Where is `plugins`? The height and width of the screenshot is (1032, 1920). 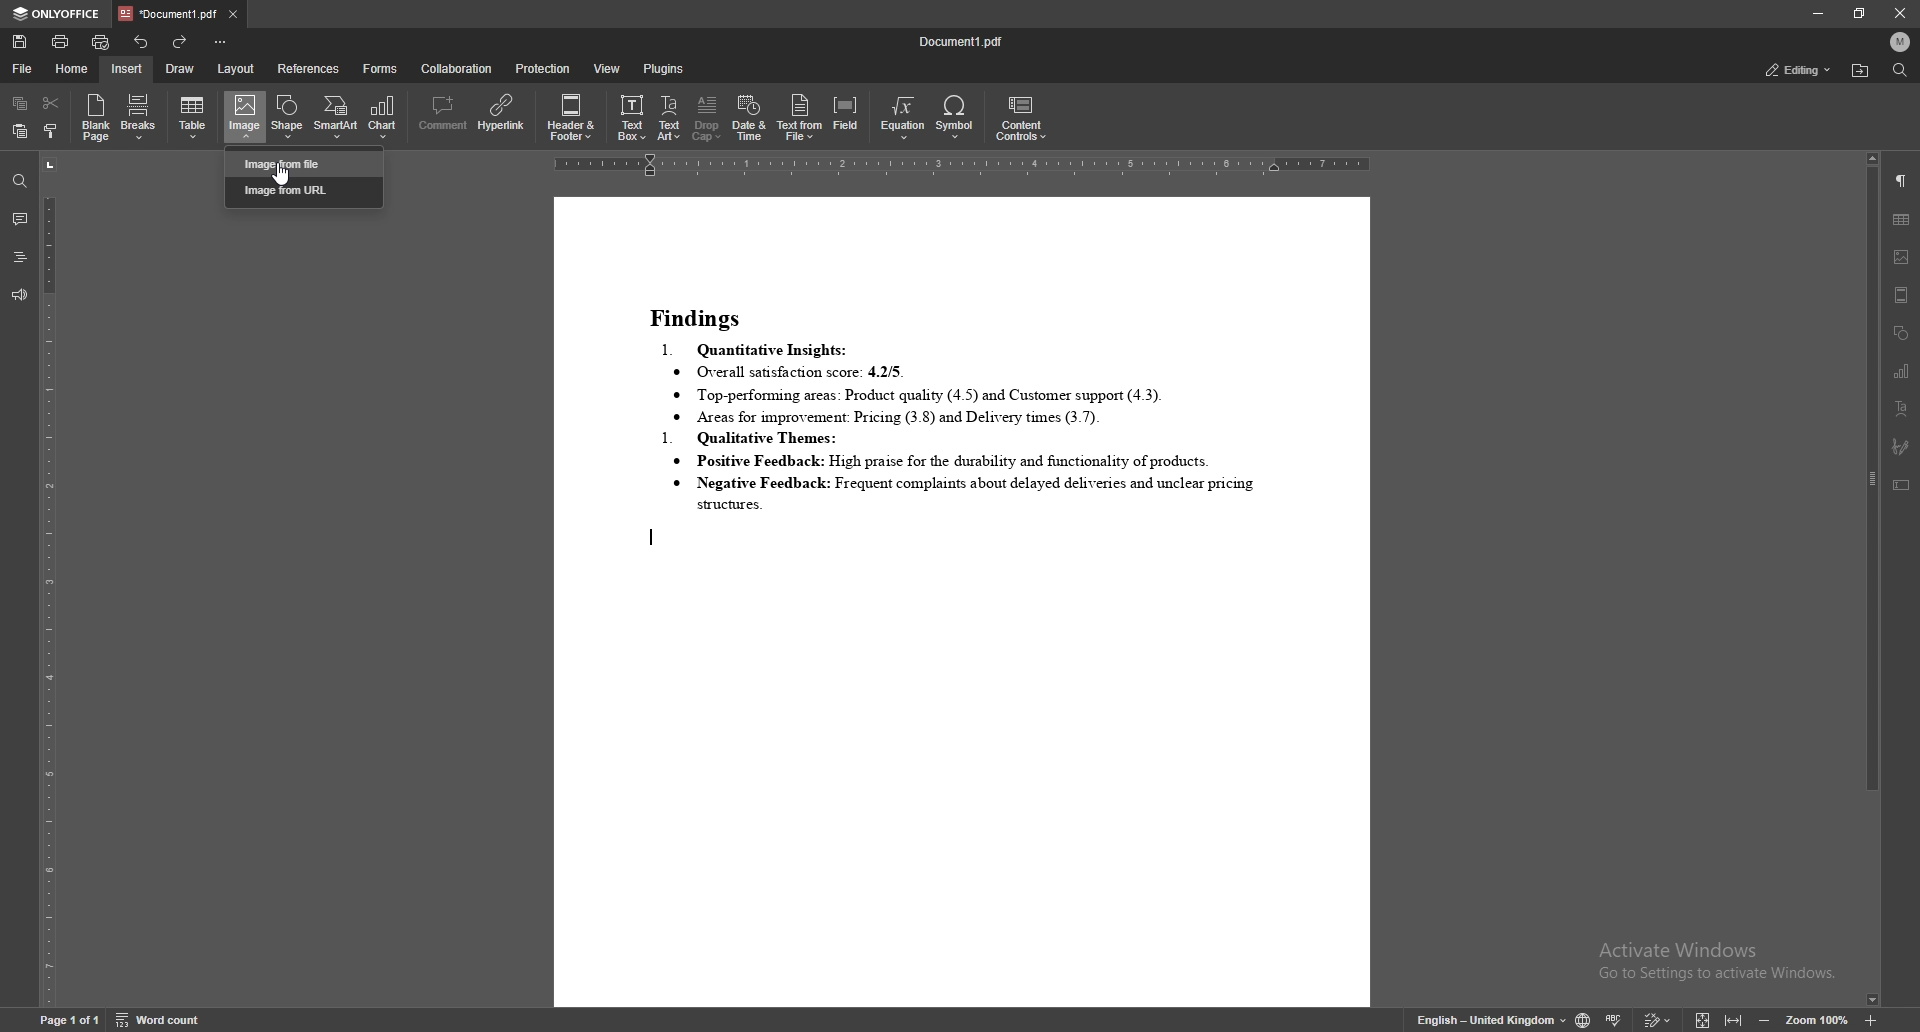 plugins is located at coordinates (666, 68).